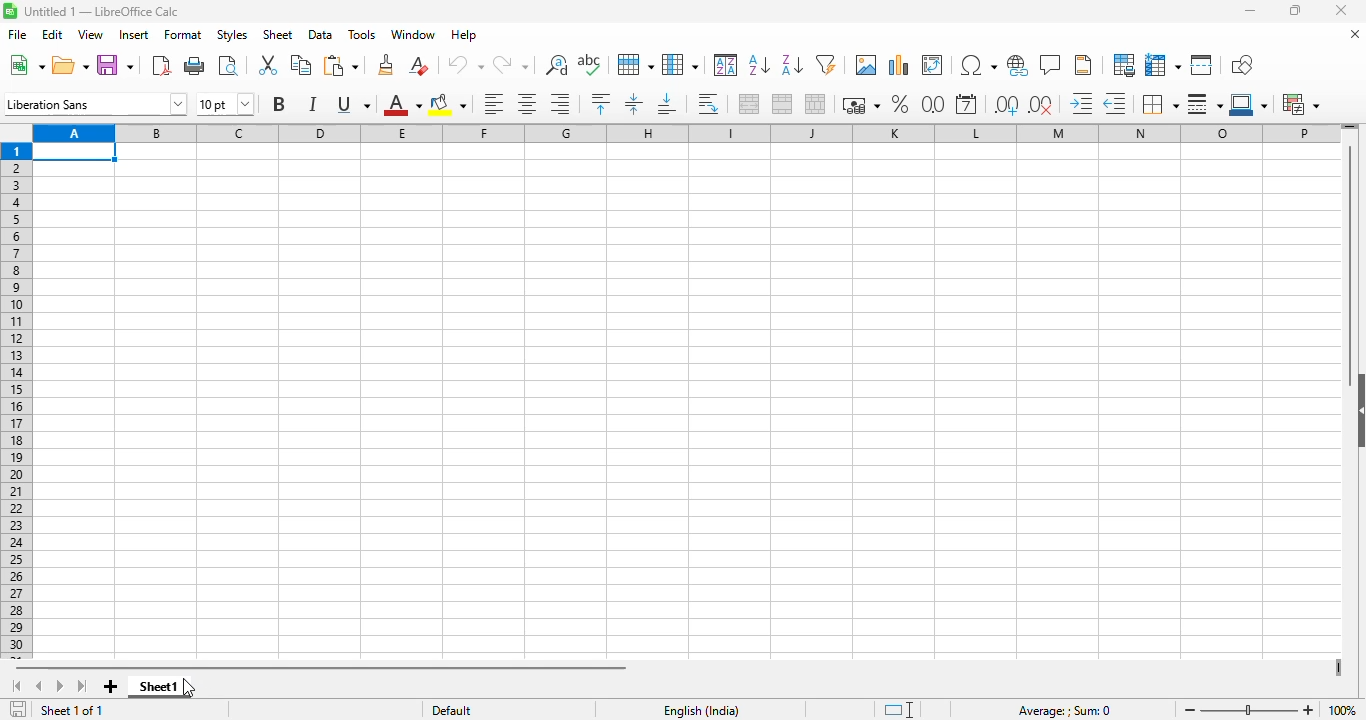  I want to click on insert image, so click(865, 64).